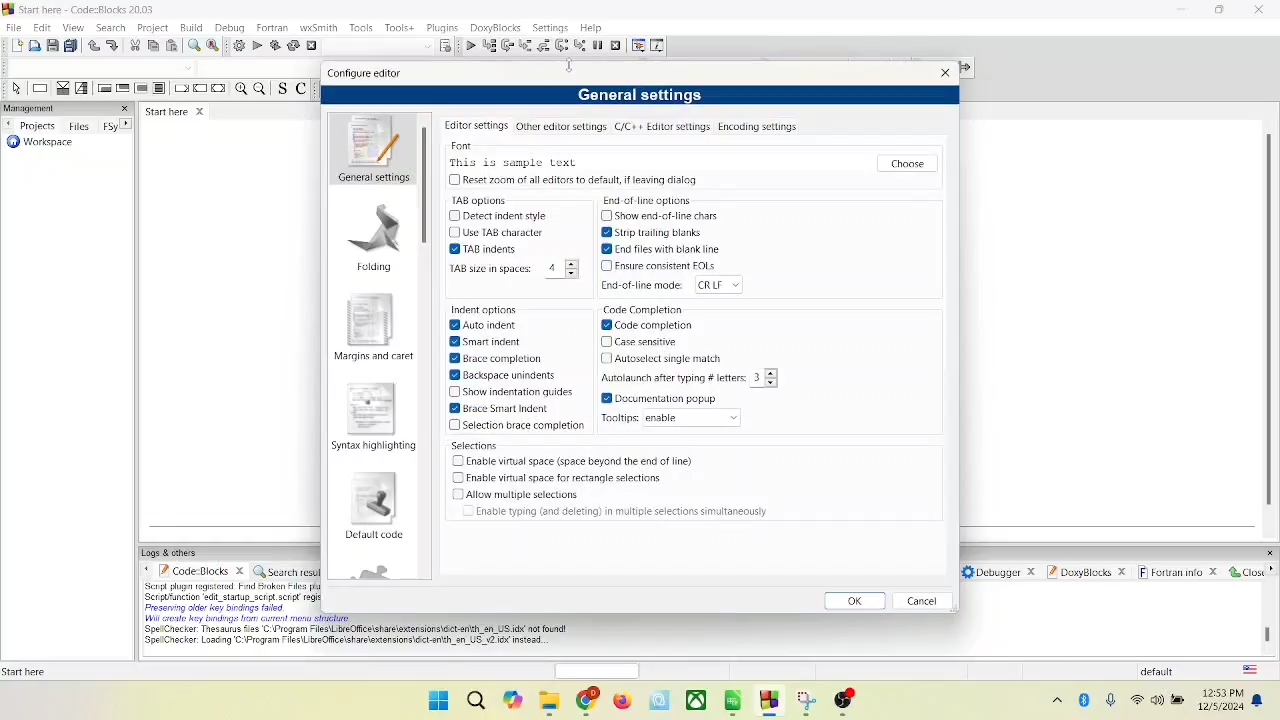 The height and width of the screenshot is (720, 1280). Describe the element at coordinates (1169, 670) in the screenshot. I see `default` at that location.